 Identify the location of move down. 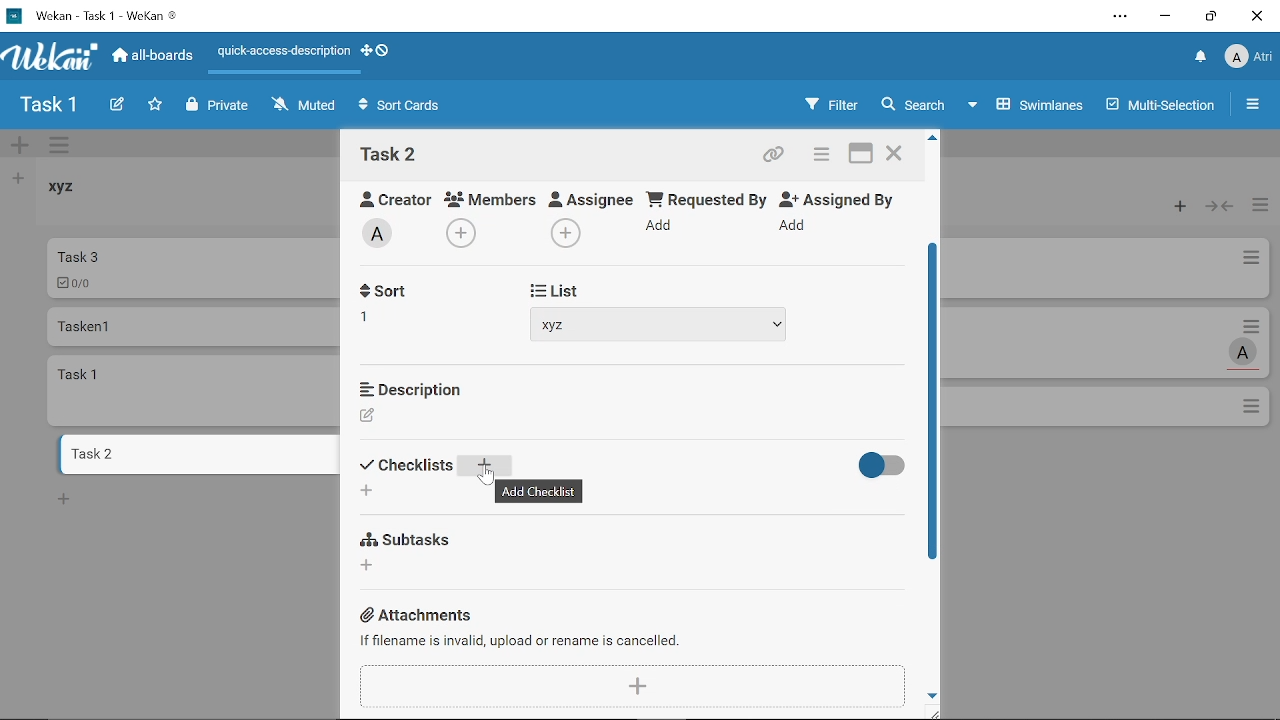
(933, 695).